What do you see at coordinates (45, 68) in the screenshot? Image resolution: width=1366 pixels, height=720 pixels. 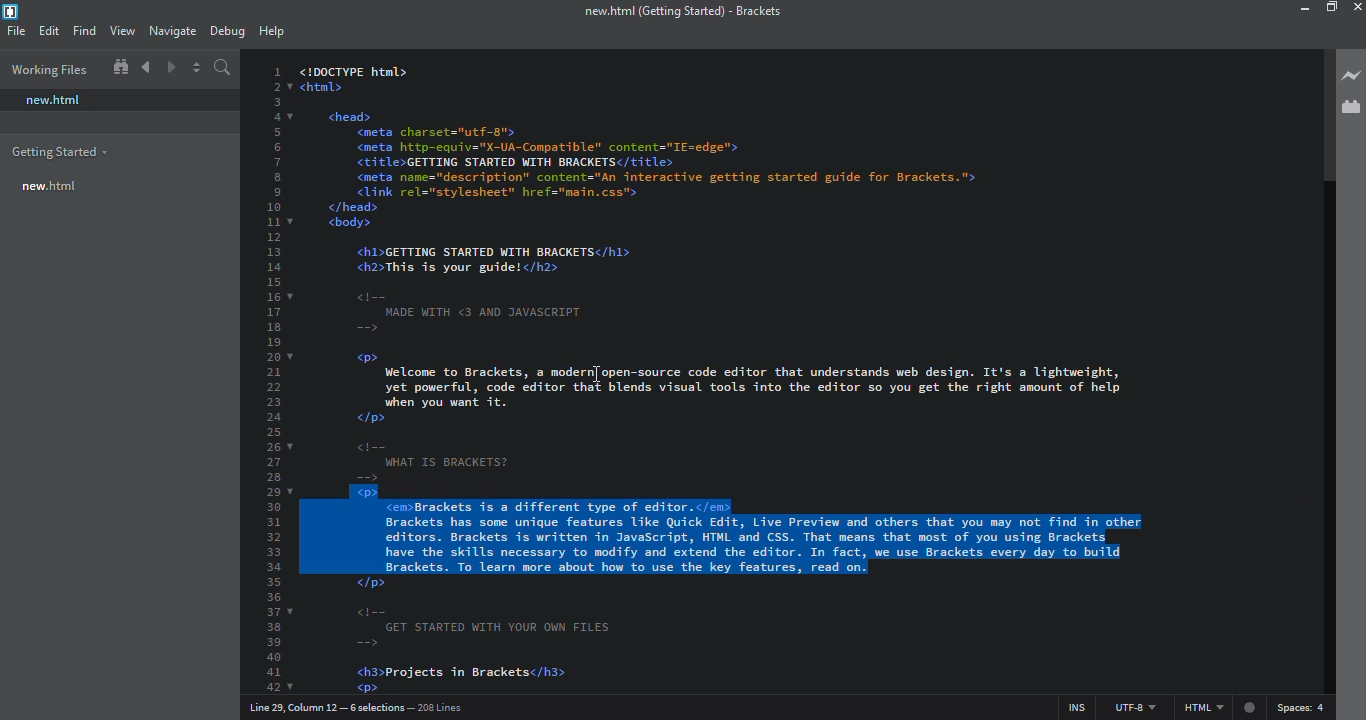 I see `working files` at bounding box center [45, 68].